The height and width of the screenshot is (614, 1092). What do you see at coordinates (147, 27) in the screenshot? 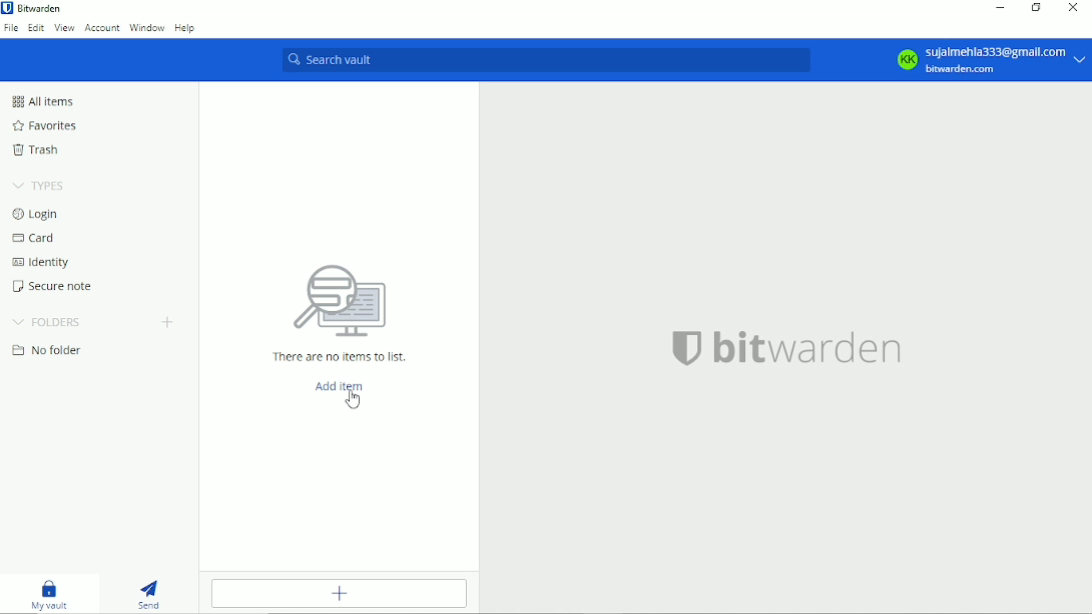
I see `Window` at bounding box center [147, 27].